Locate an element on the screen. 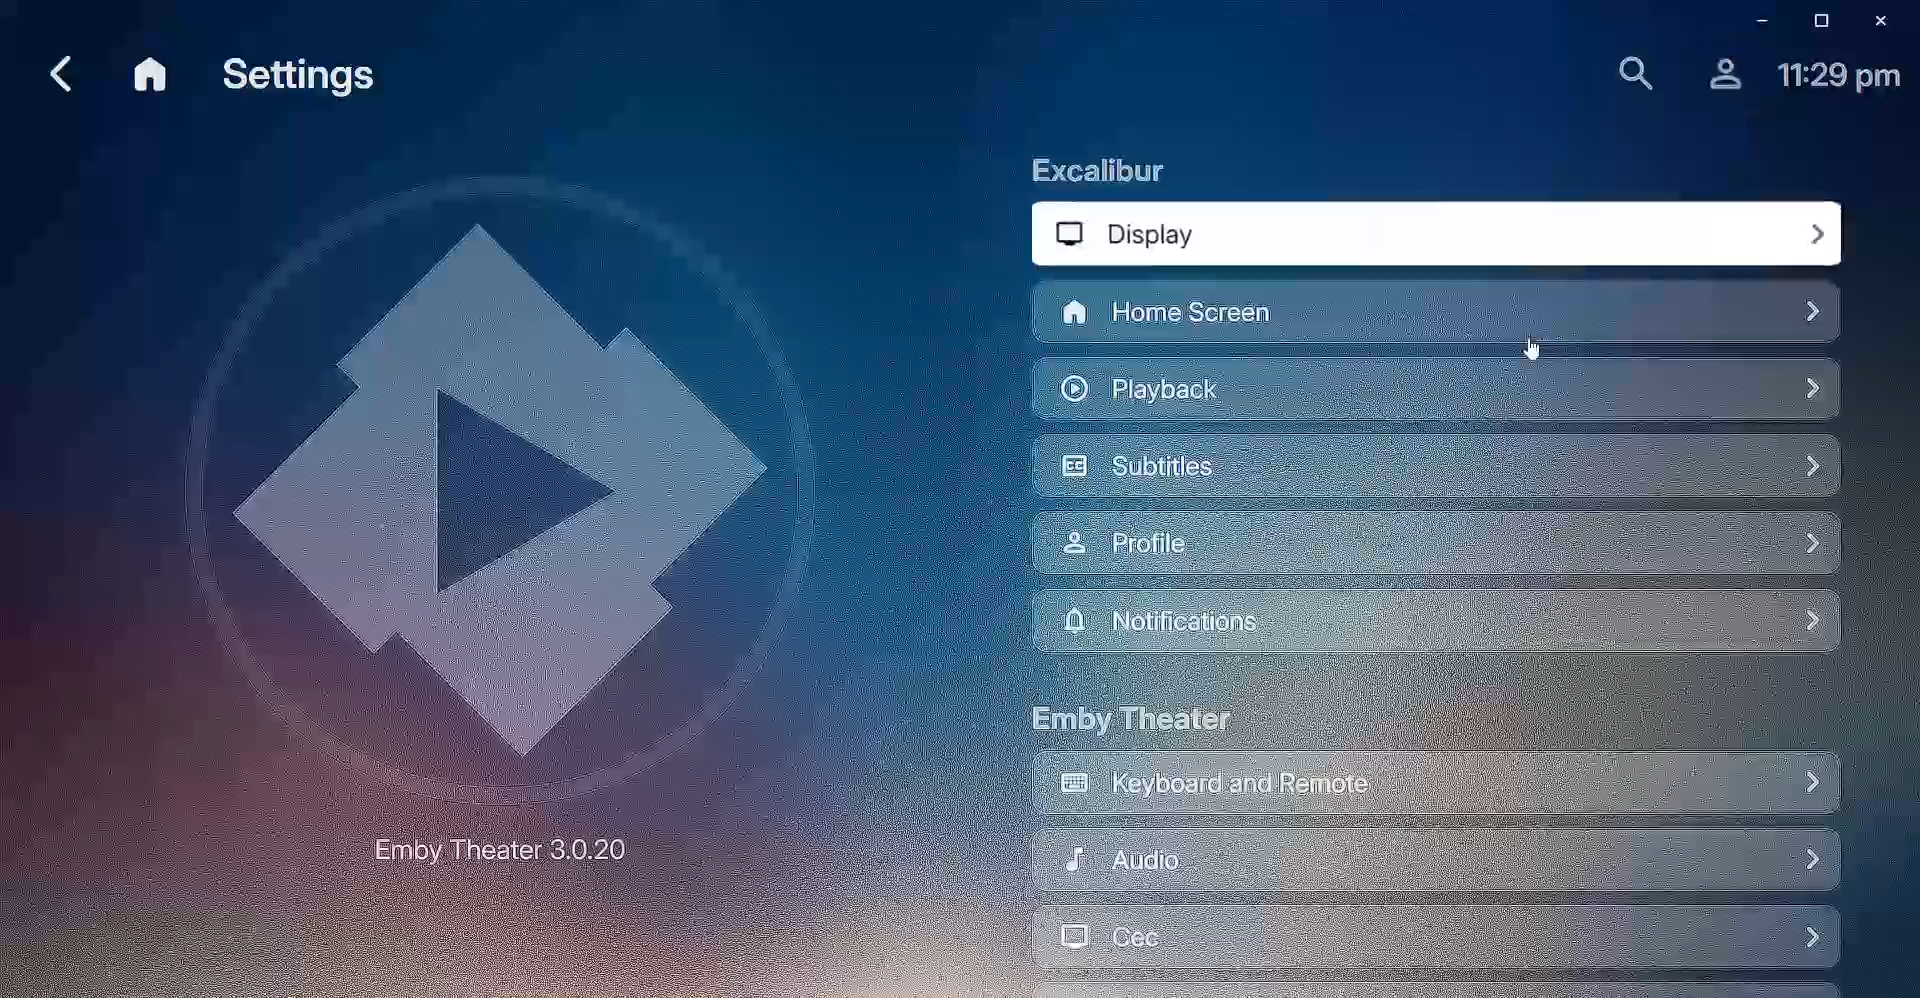  Restore is located at coordinates (1816, 20).